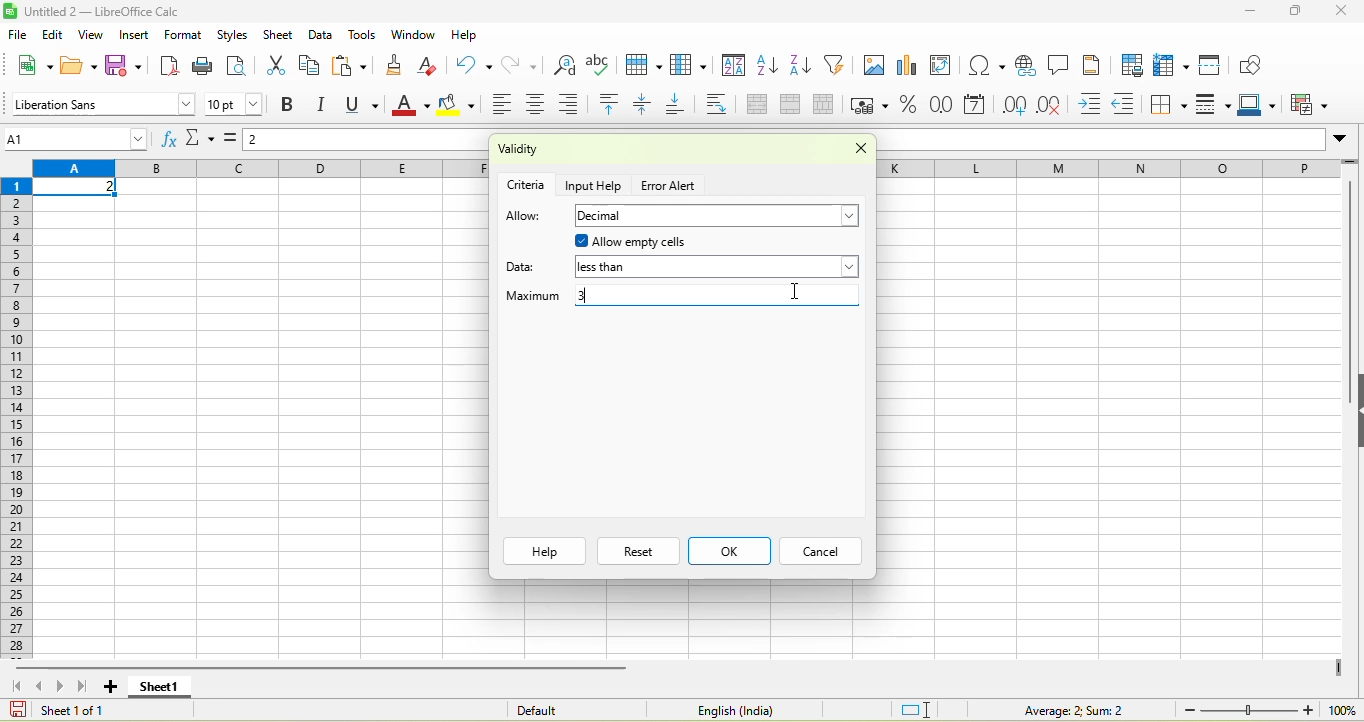 This screenshot has width=1364, height=722. Describe the element at coordinates (798, 290) in the screenshot. I see `cursor movement` at that location.